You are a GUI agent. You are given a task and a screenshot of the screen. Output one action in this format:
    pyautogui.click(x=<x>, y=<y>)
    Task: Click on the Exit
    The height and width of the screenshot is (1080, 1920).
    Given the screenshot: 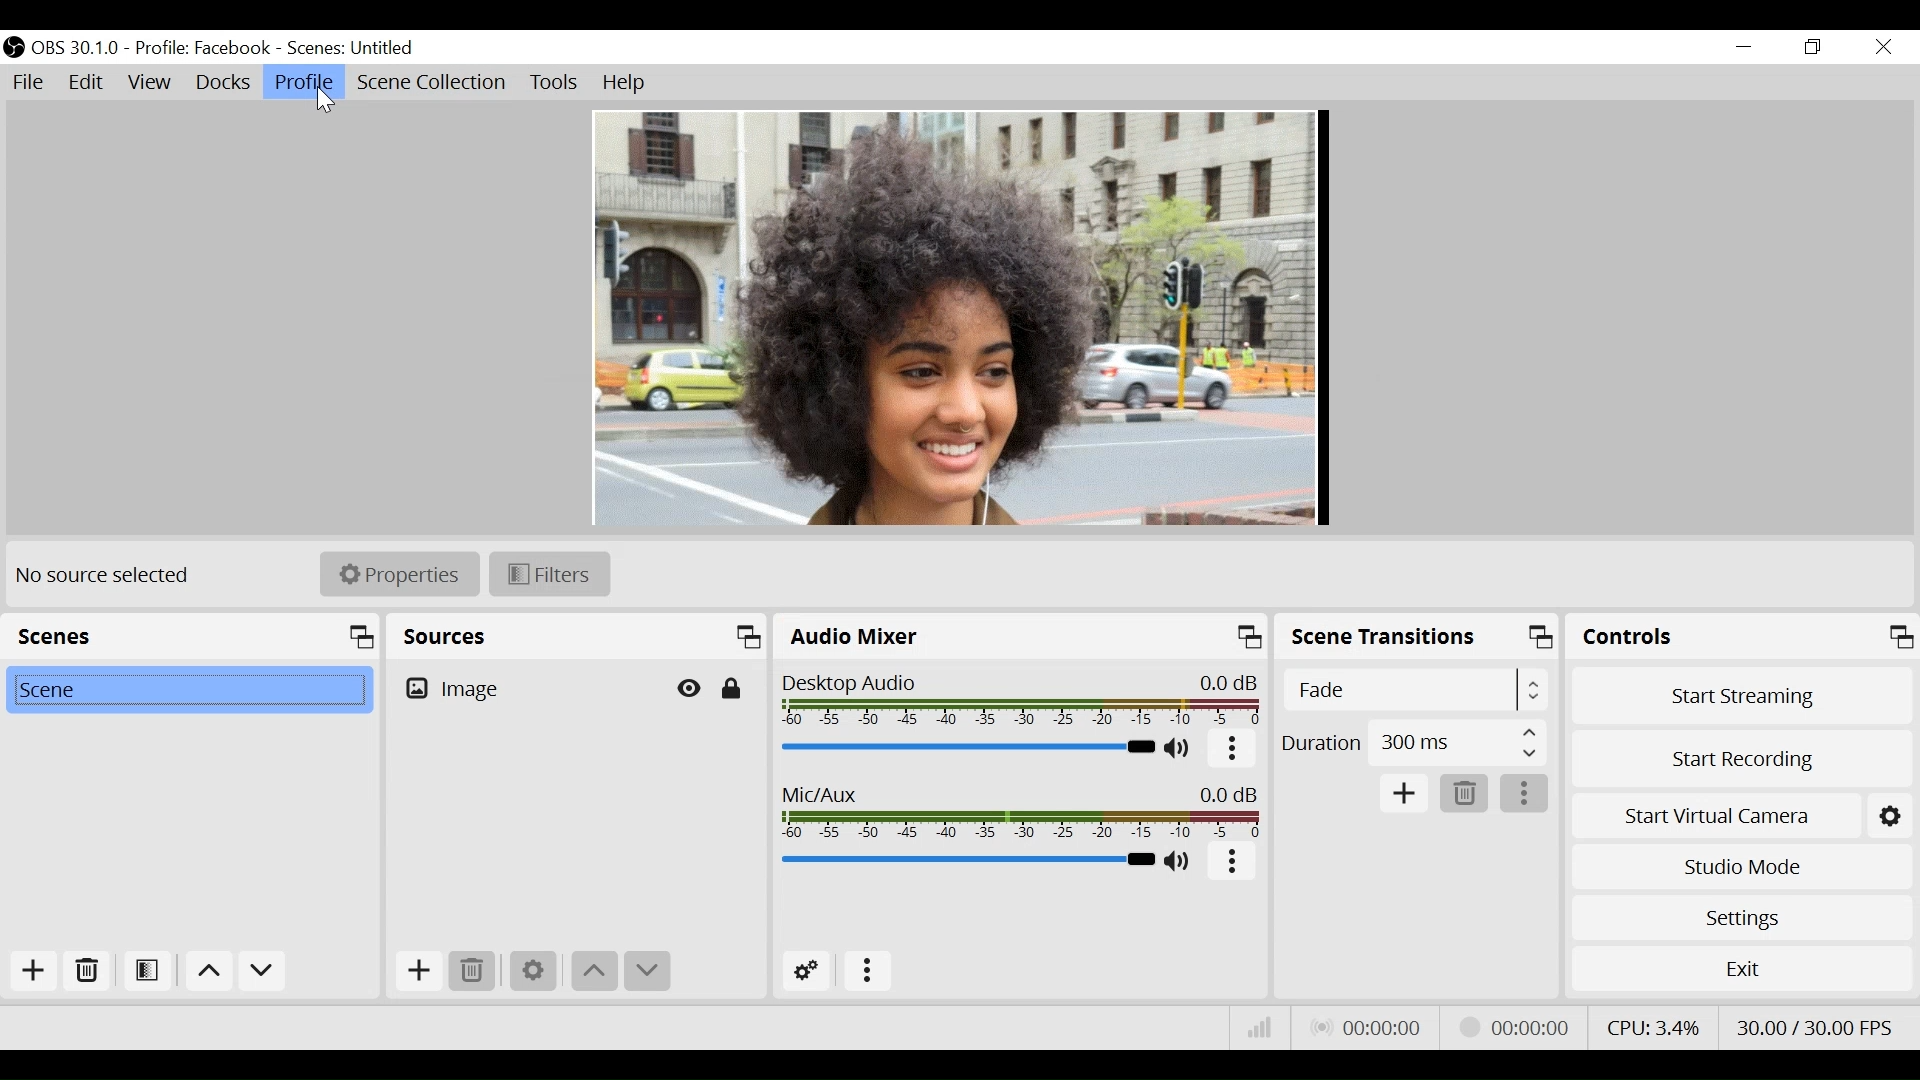 What is the action you would take?
    pyautogui.click(x=1739, y=968)
    